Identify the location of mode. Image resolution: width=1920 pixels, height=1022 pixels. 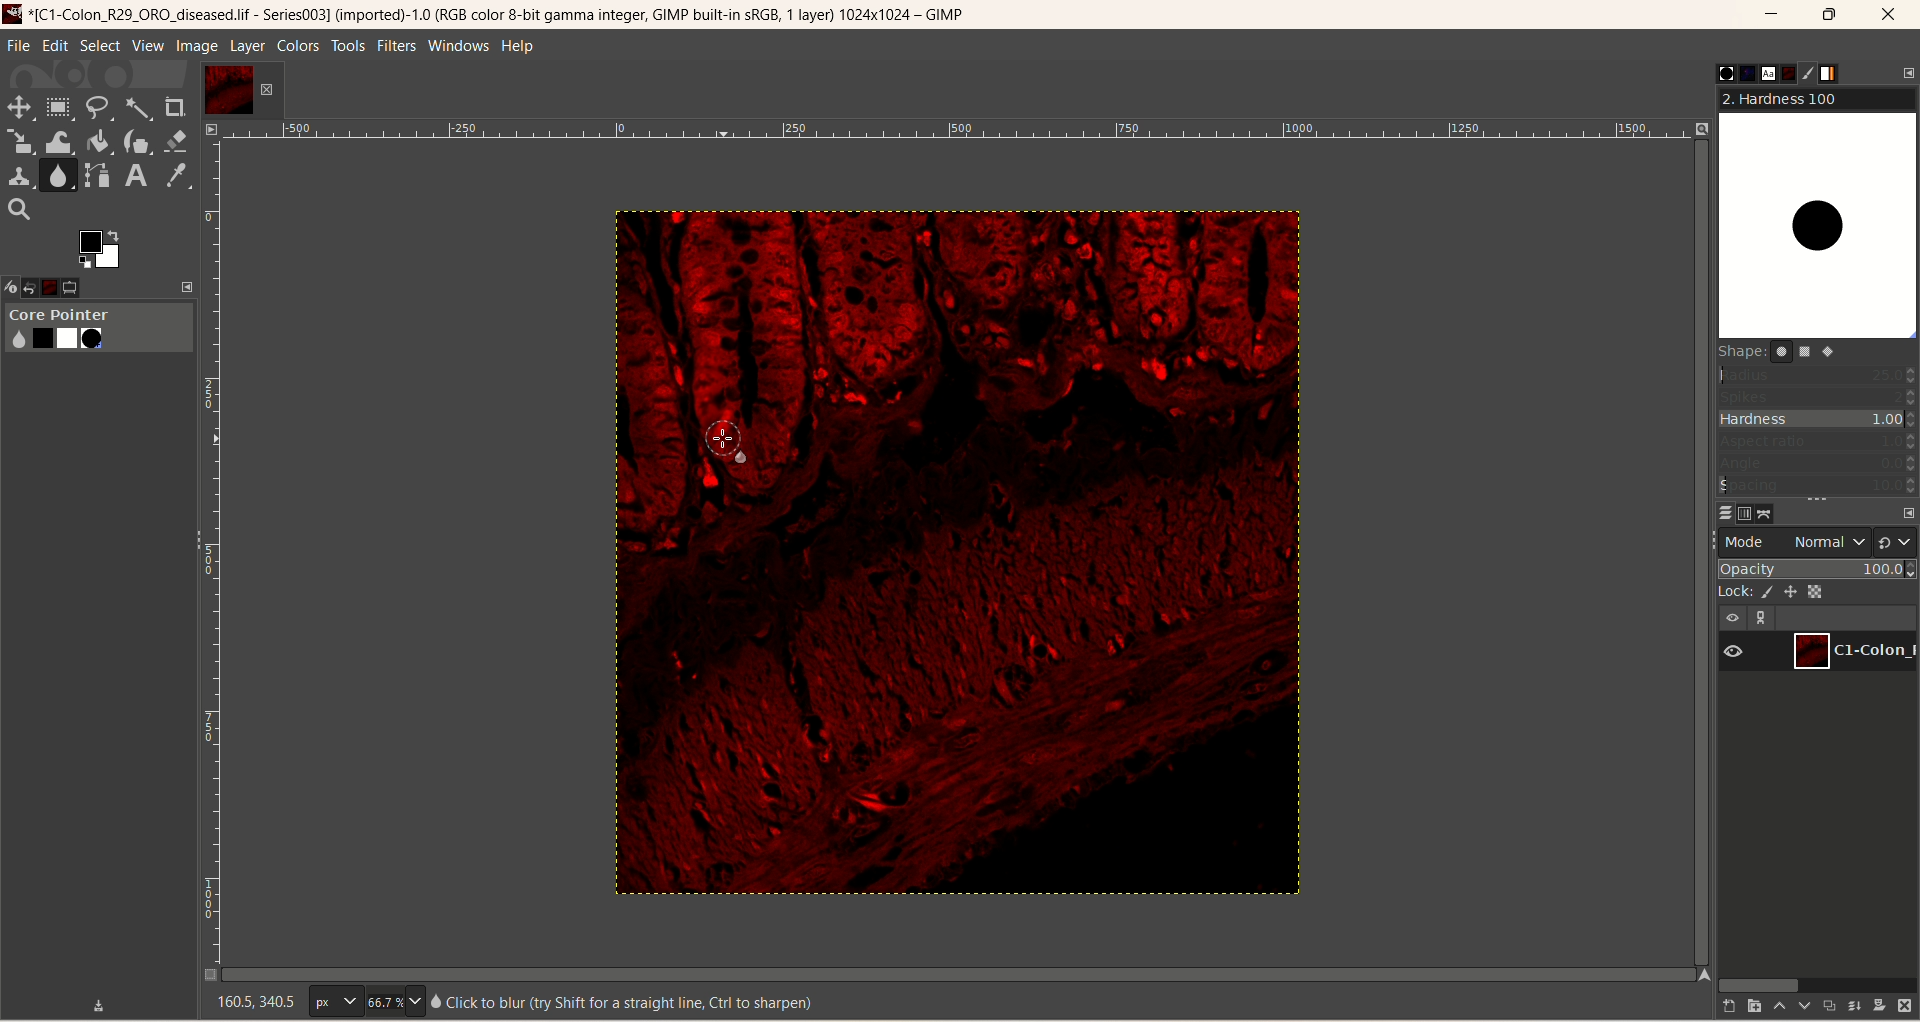
(1747, 541).